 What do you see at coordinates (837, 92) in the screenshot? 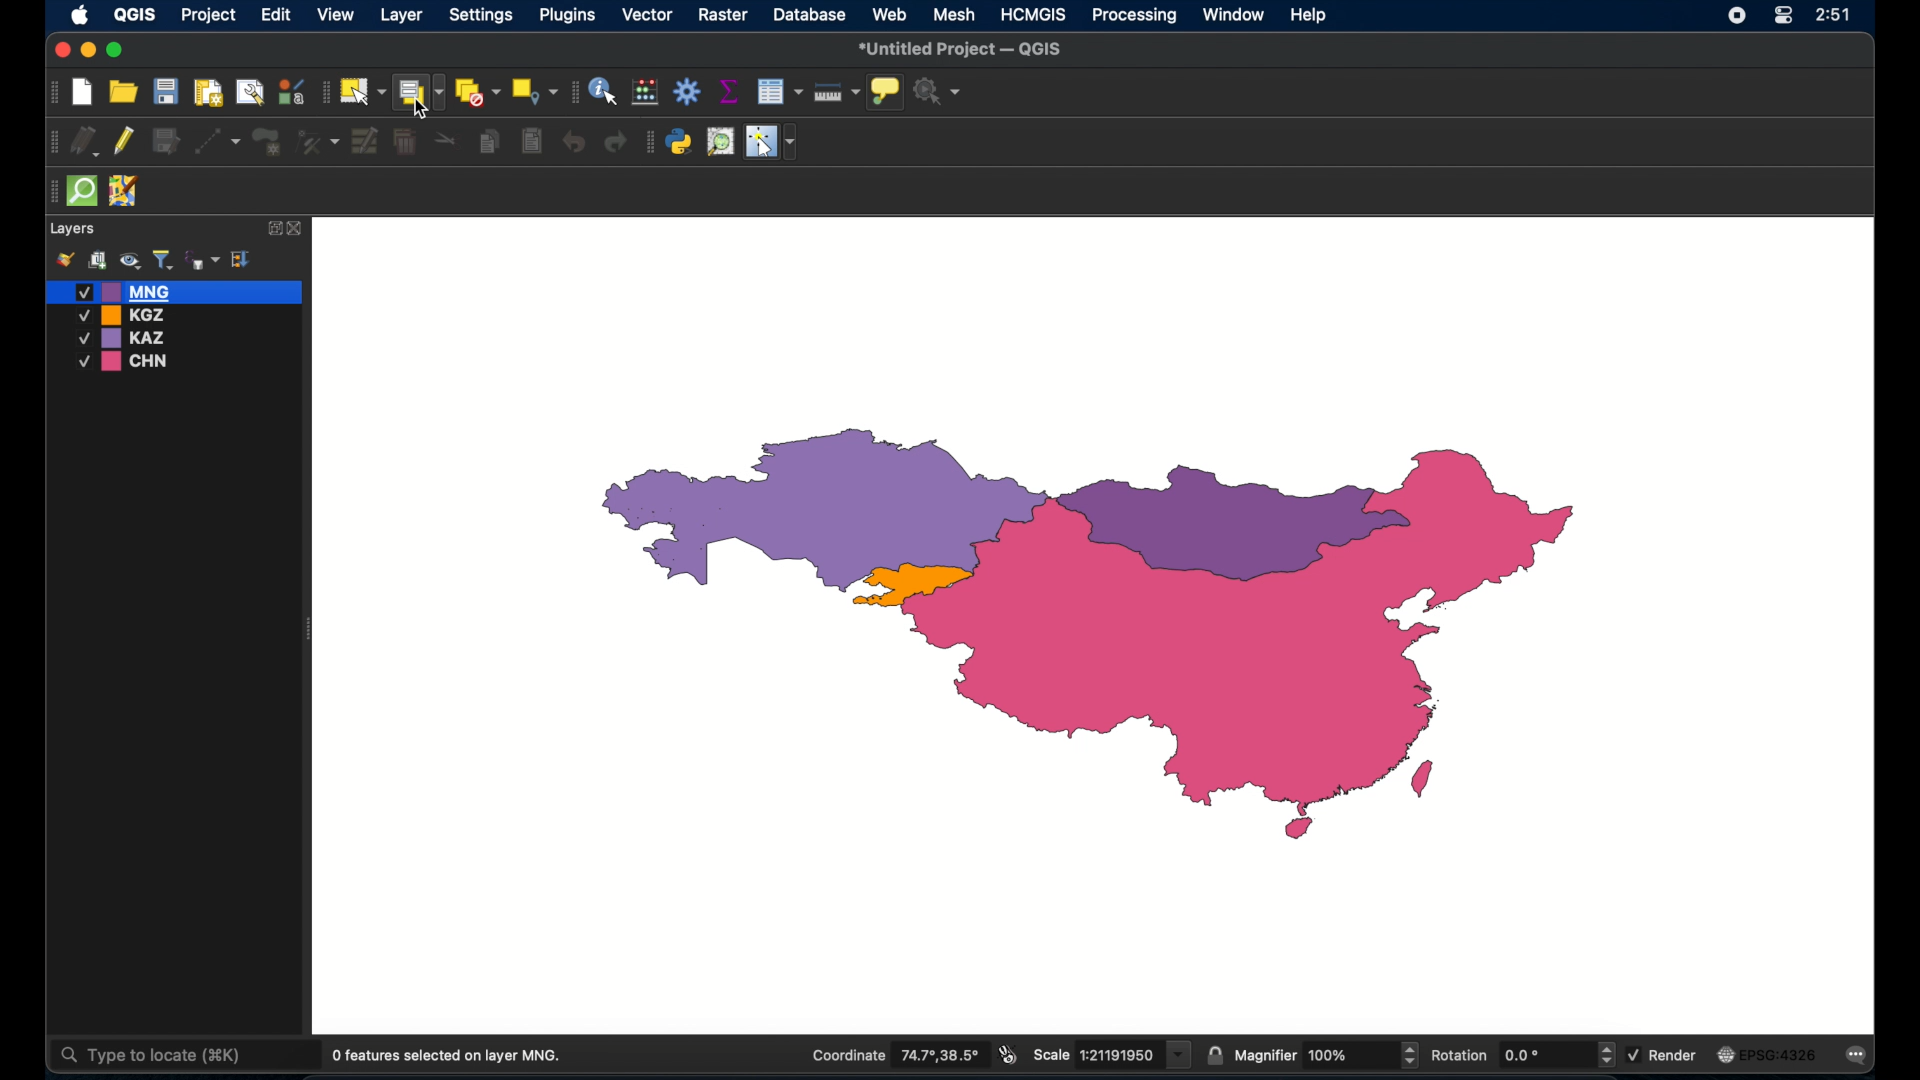
I see `measure line` at bounding box center [837, 92].